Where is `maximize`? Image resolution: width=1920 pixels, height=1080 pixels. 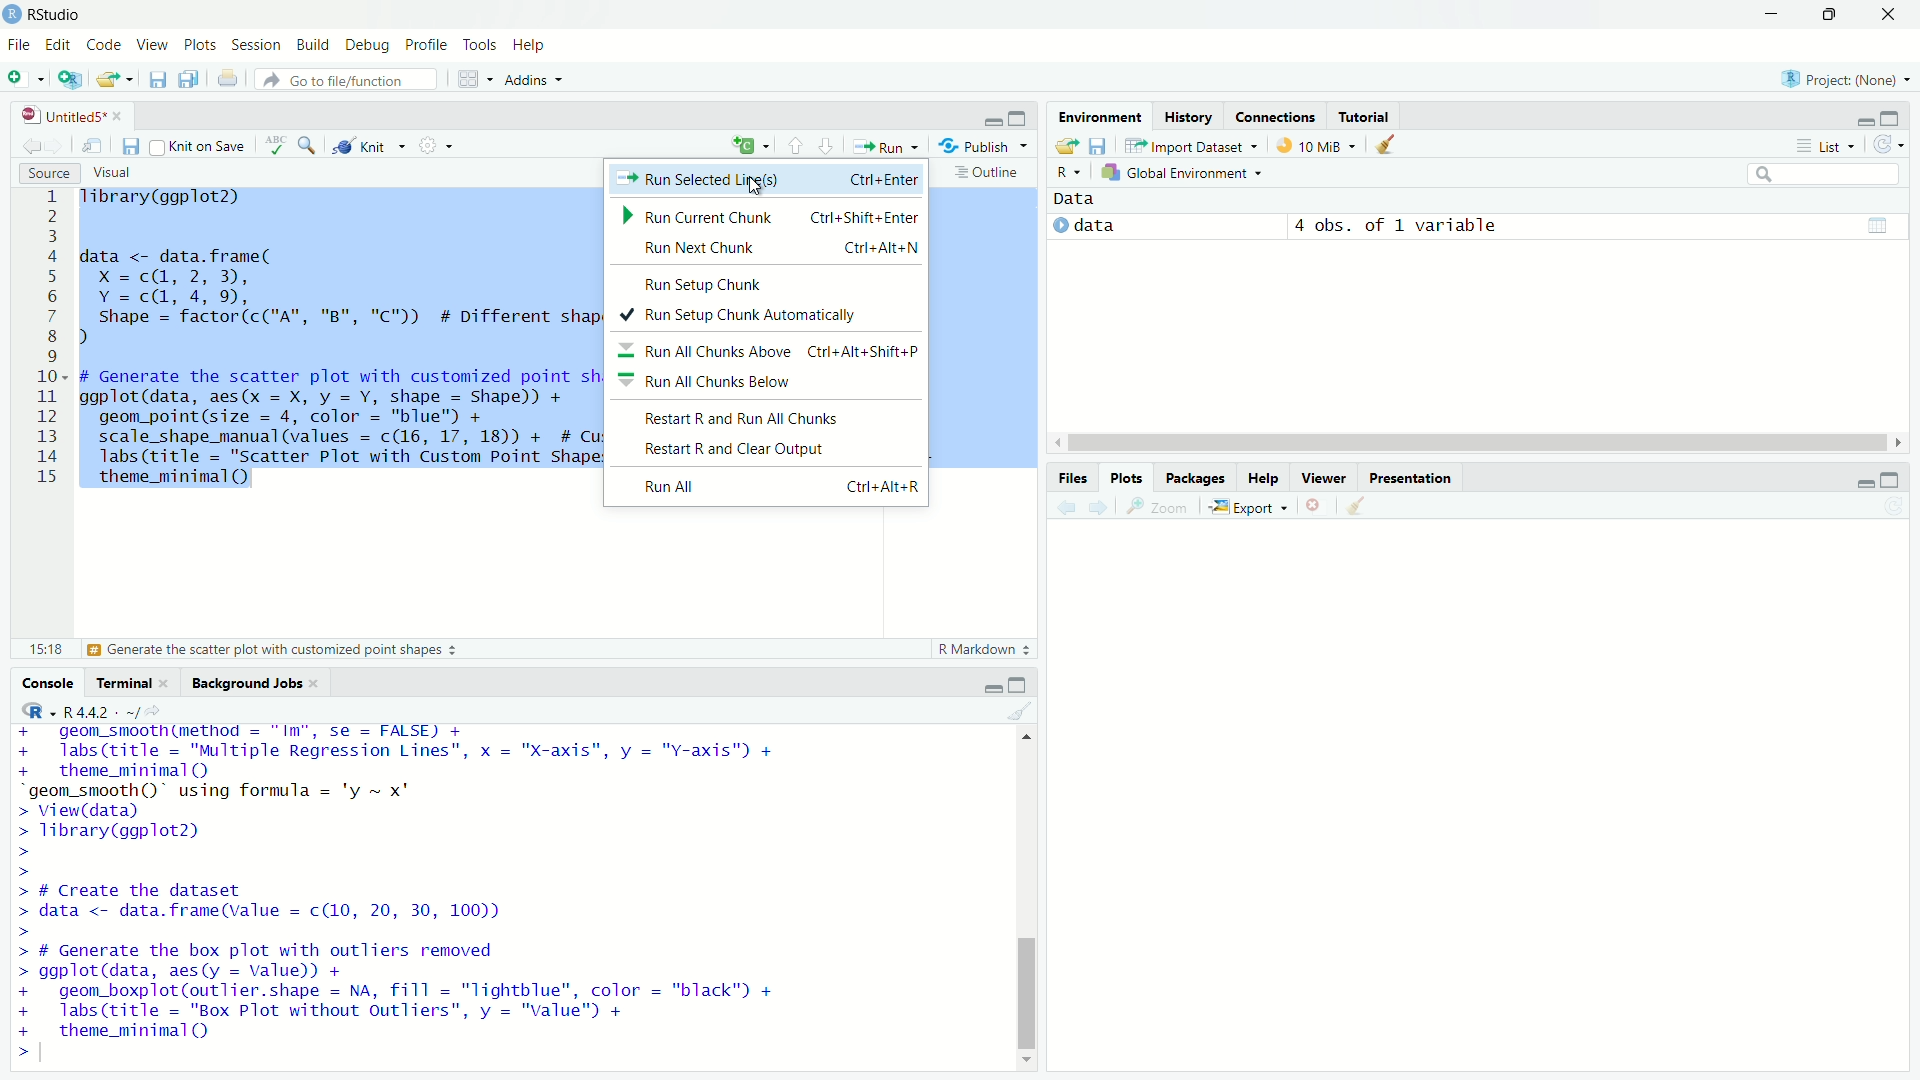
maximize is located at coordinates (1018, 685).